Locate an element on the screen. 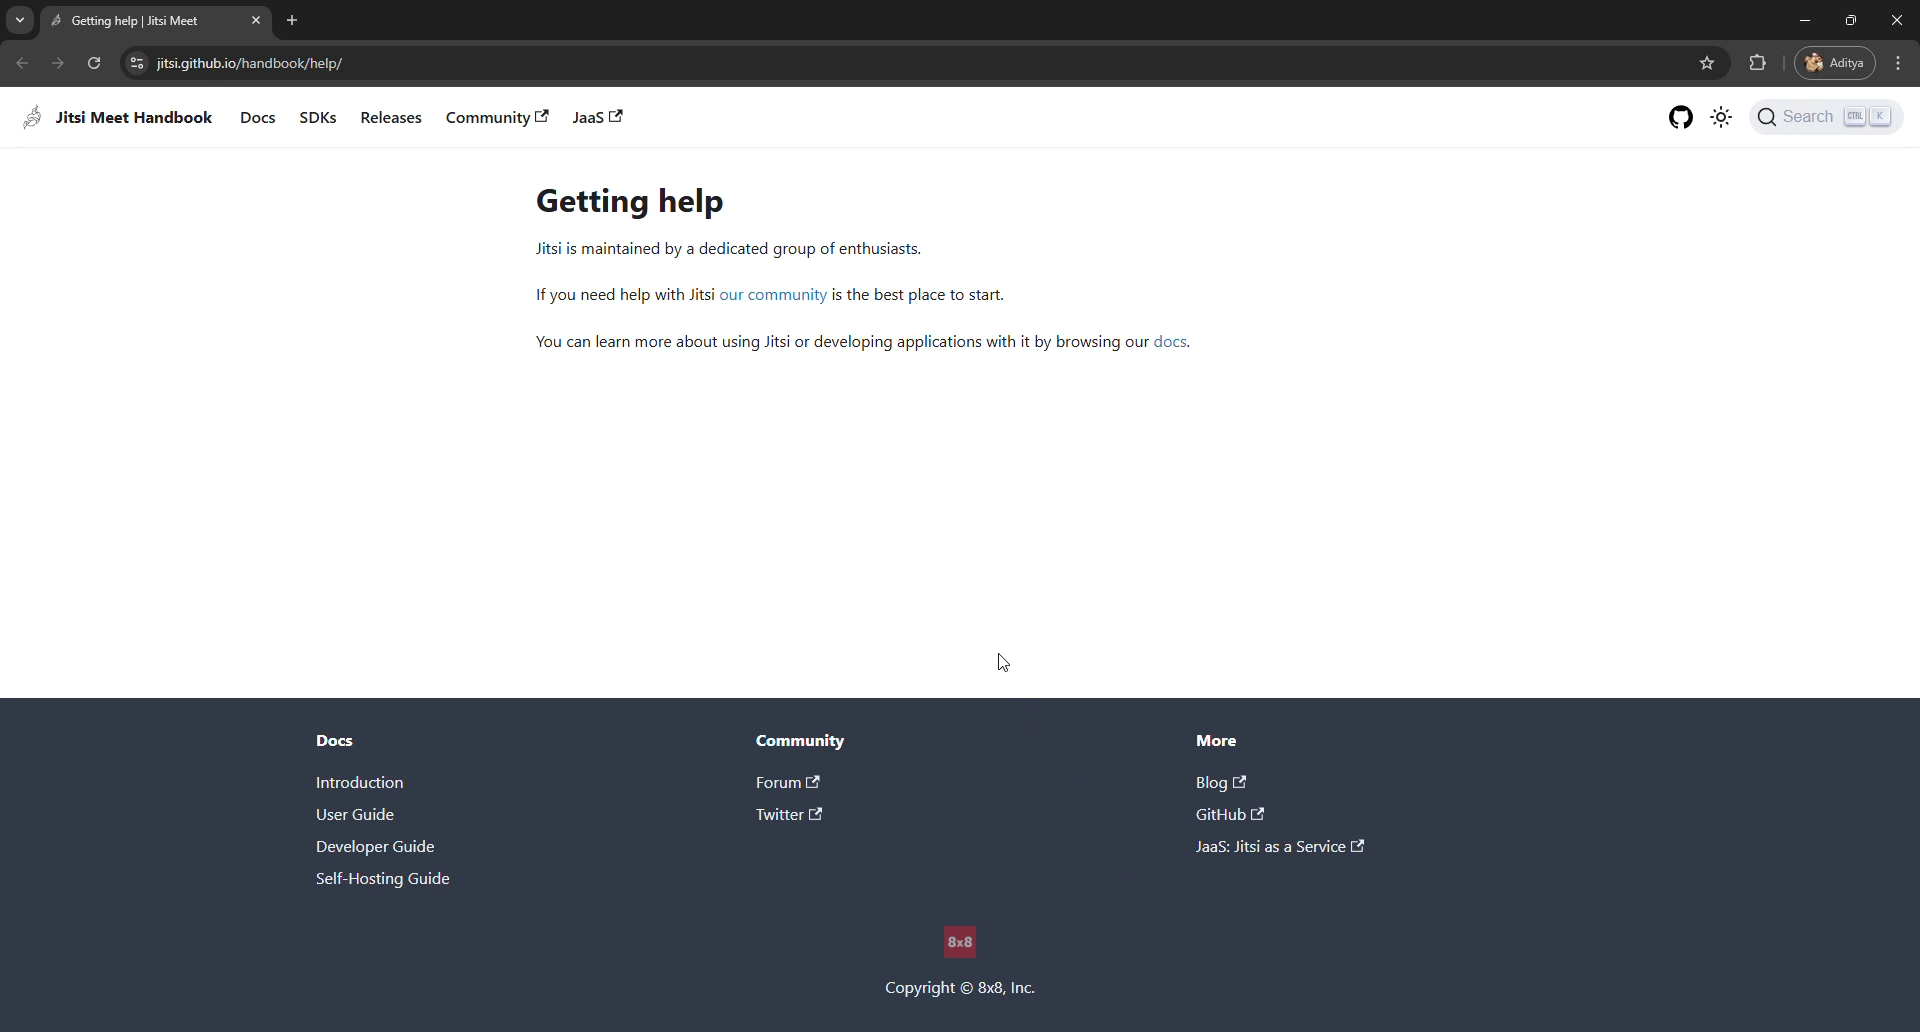 This screenshot has height=1032, width=1920. If you need help with Jitsi our community is the best place to start. is located at coordinates (771, 296).